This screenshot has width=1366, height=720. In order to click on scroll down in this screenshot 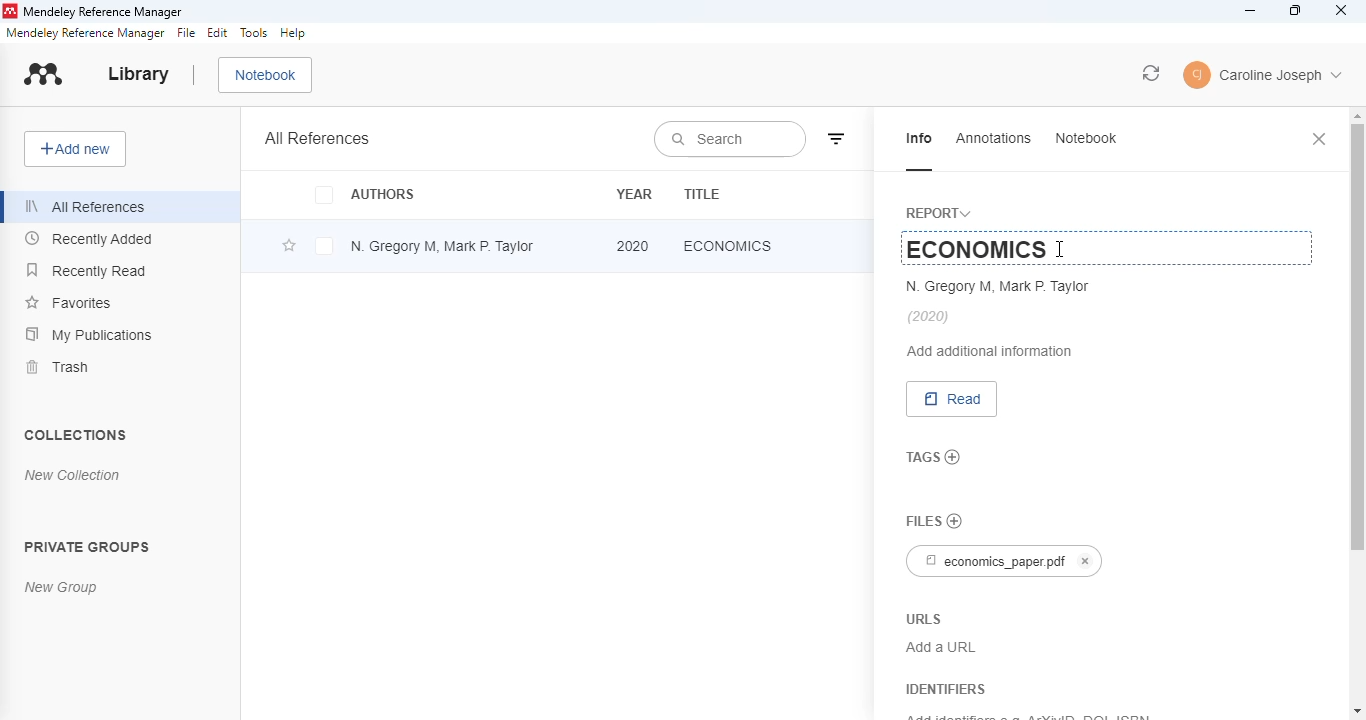, I will do `click(1356, 711)`.